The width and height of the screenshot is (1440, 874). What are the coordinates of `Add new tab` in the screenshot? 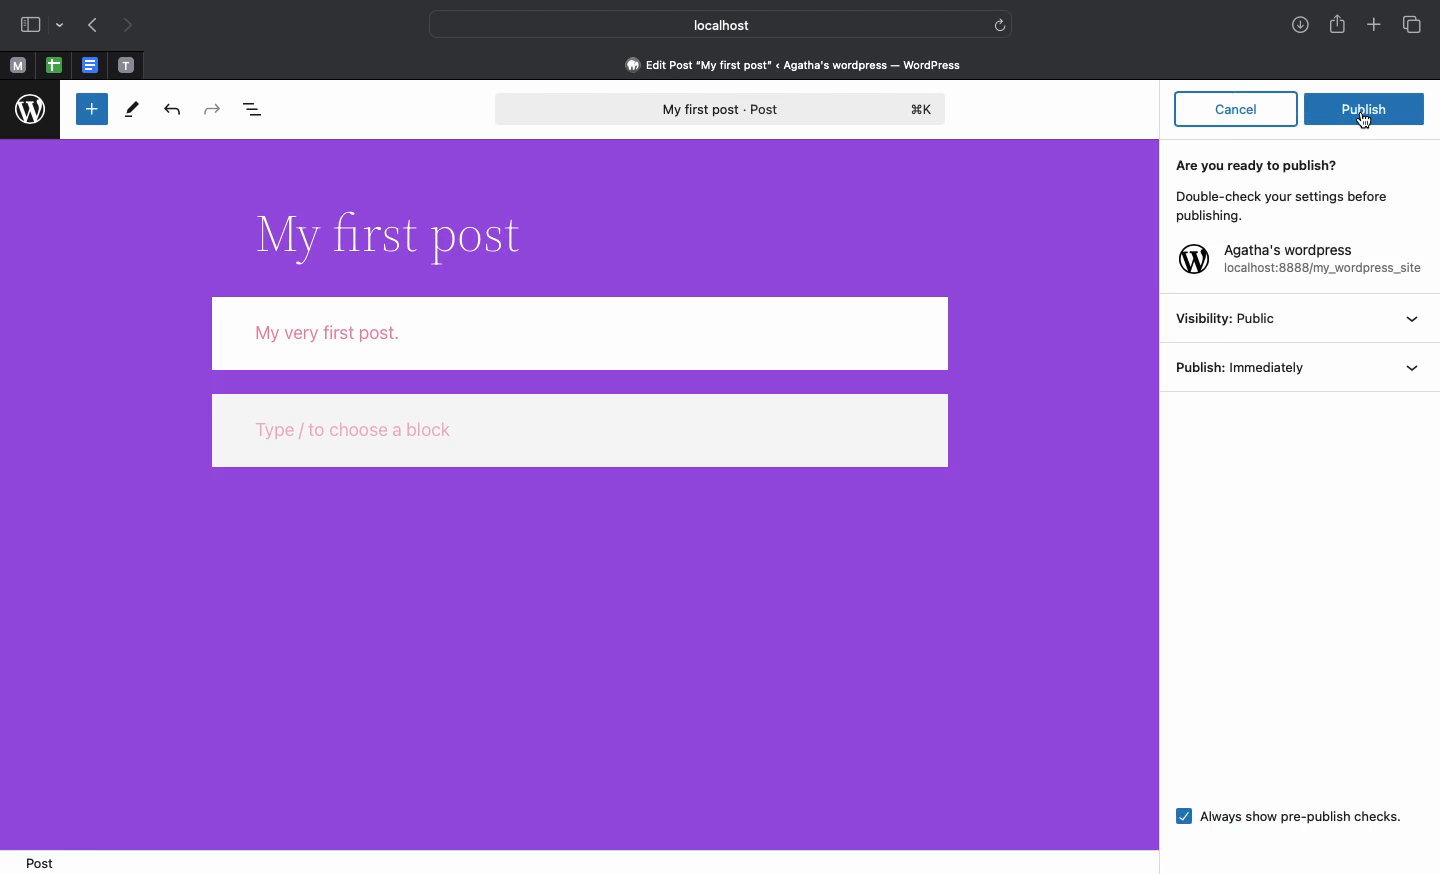 It's located at (1375, 26).